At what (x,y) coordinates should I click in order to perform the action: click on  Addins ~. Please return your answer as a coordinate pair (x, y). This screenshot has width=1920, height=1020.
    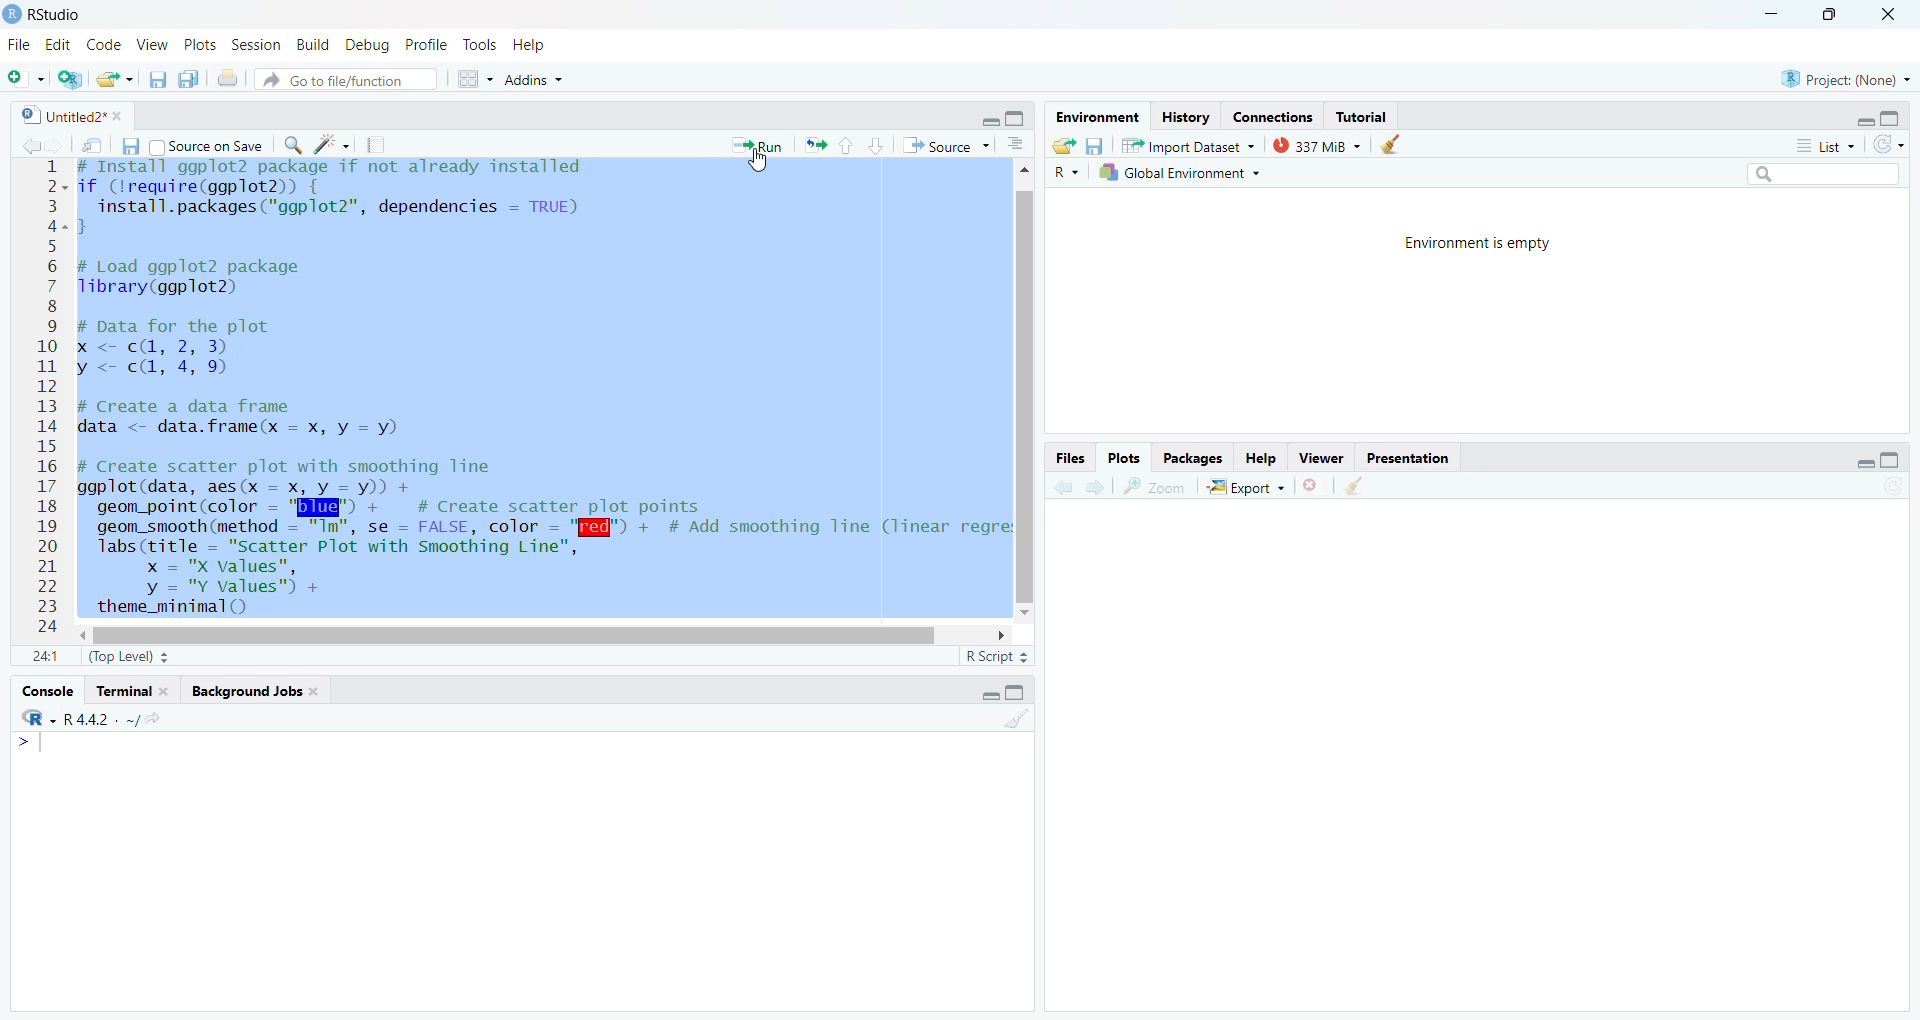
    Looking at the image, I should click on (538, 80).